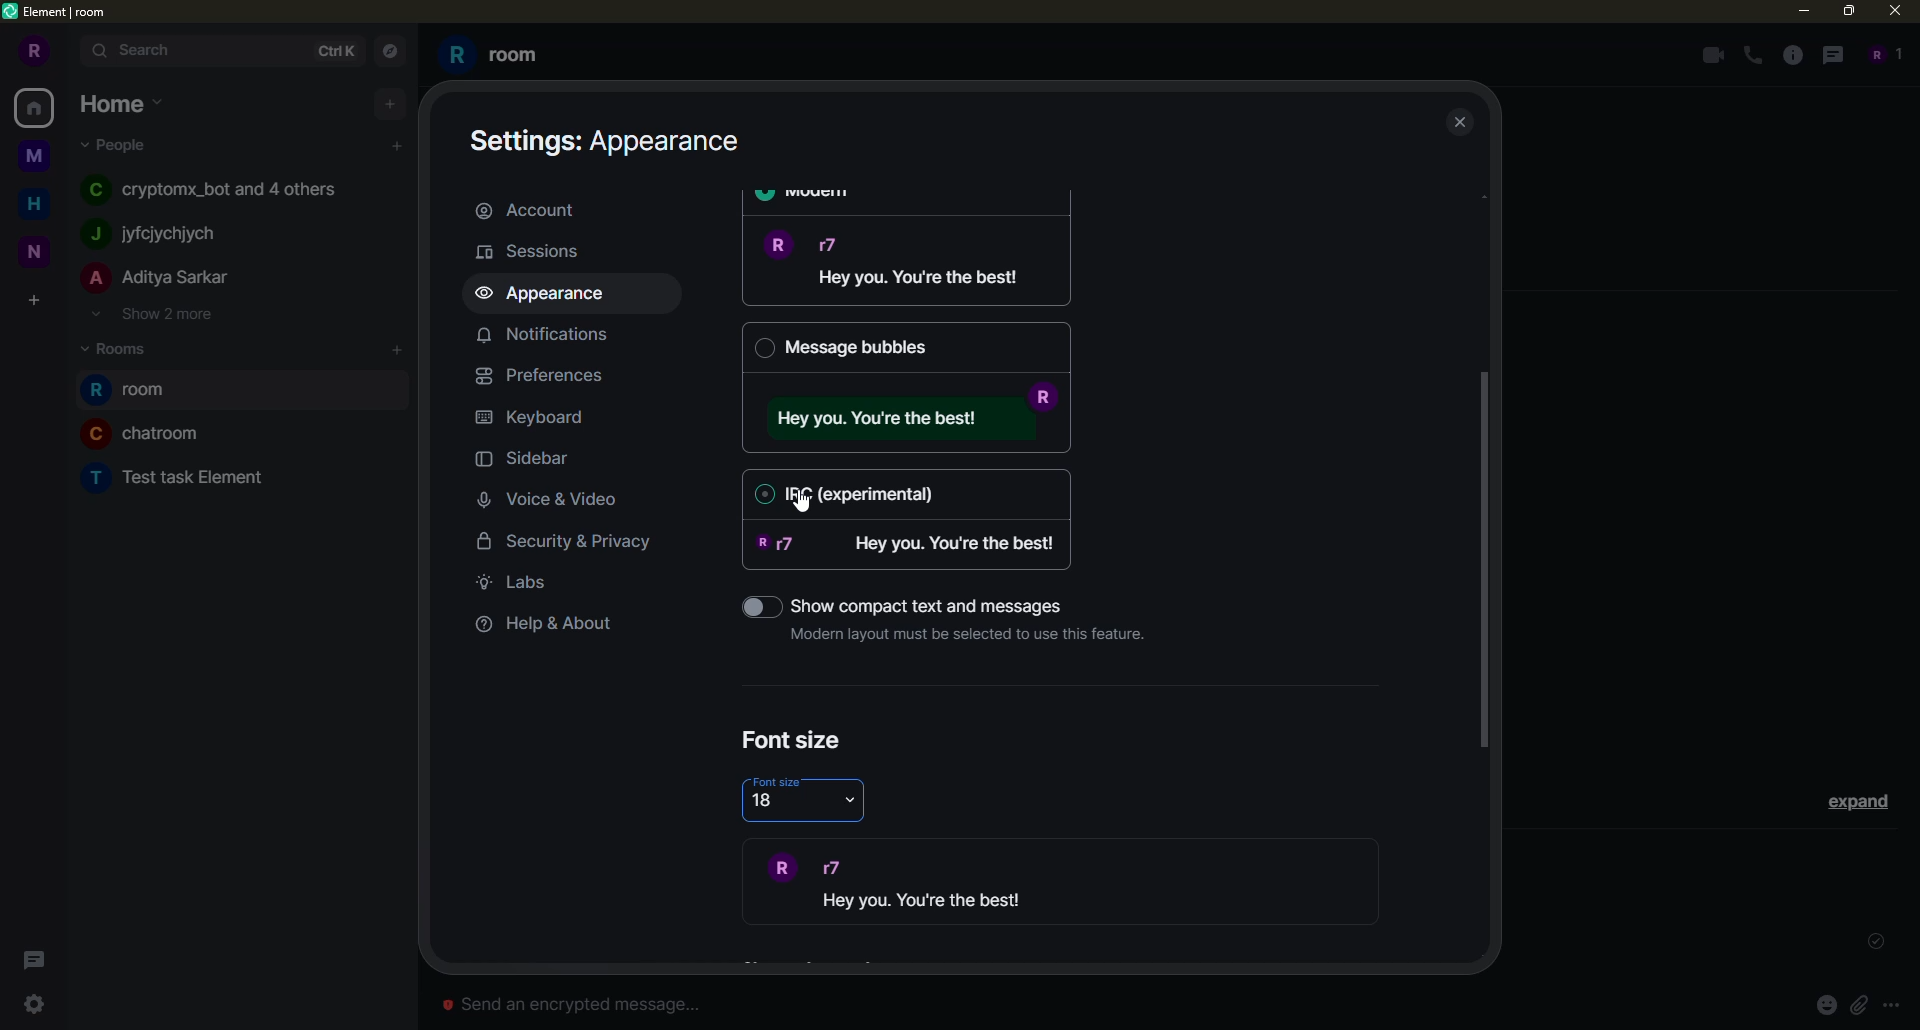  What do you see at coordinates (794, 802) in the screenshot?
I see `18` at bounding box center [794, 802].